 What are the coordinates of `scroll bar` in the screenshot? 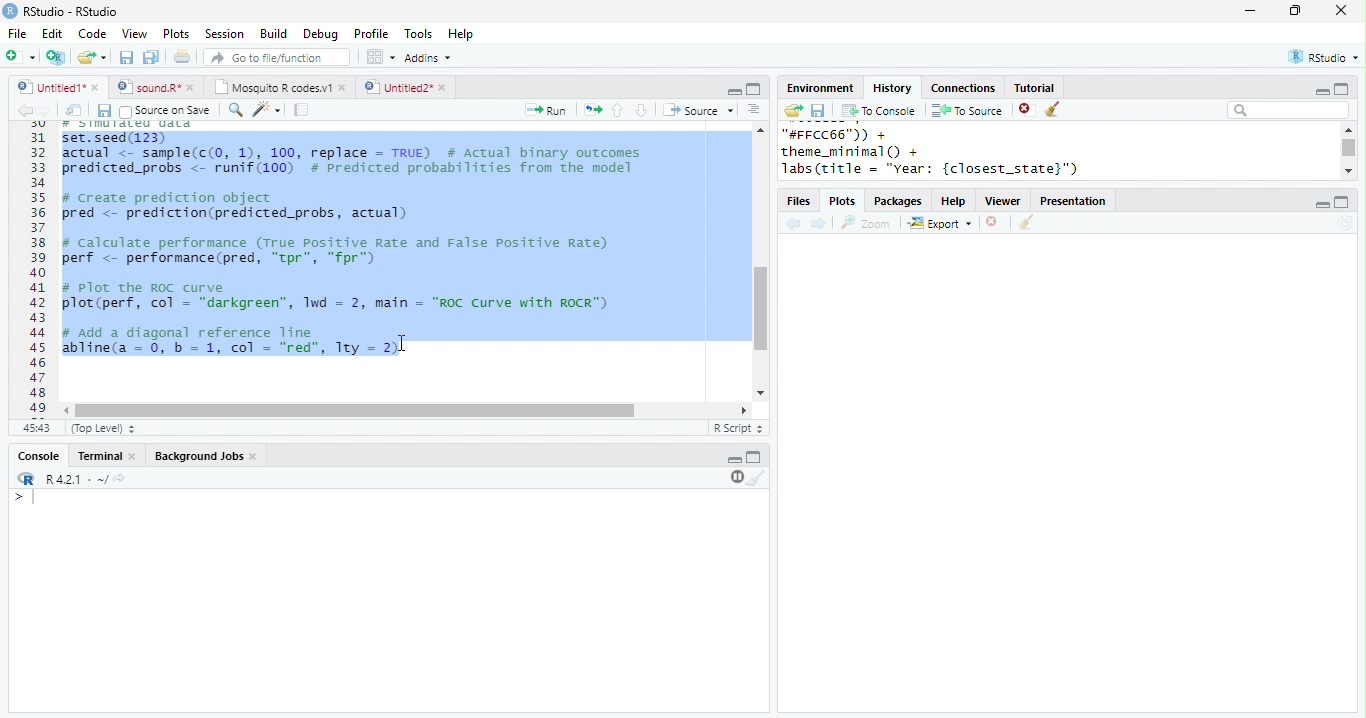 It's located at (355, 411).